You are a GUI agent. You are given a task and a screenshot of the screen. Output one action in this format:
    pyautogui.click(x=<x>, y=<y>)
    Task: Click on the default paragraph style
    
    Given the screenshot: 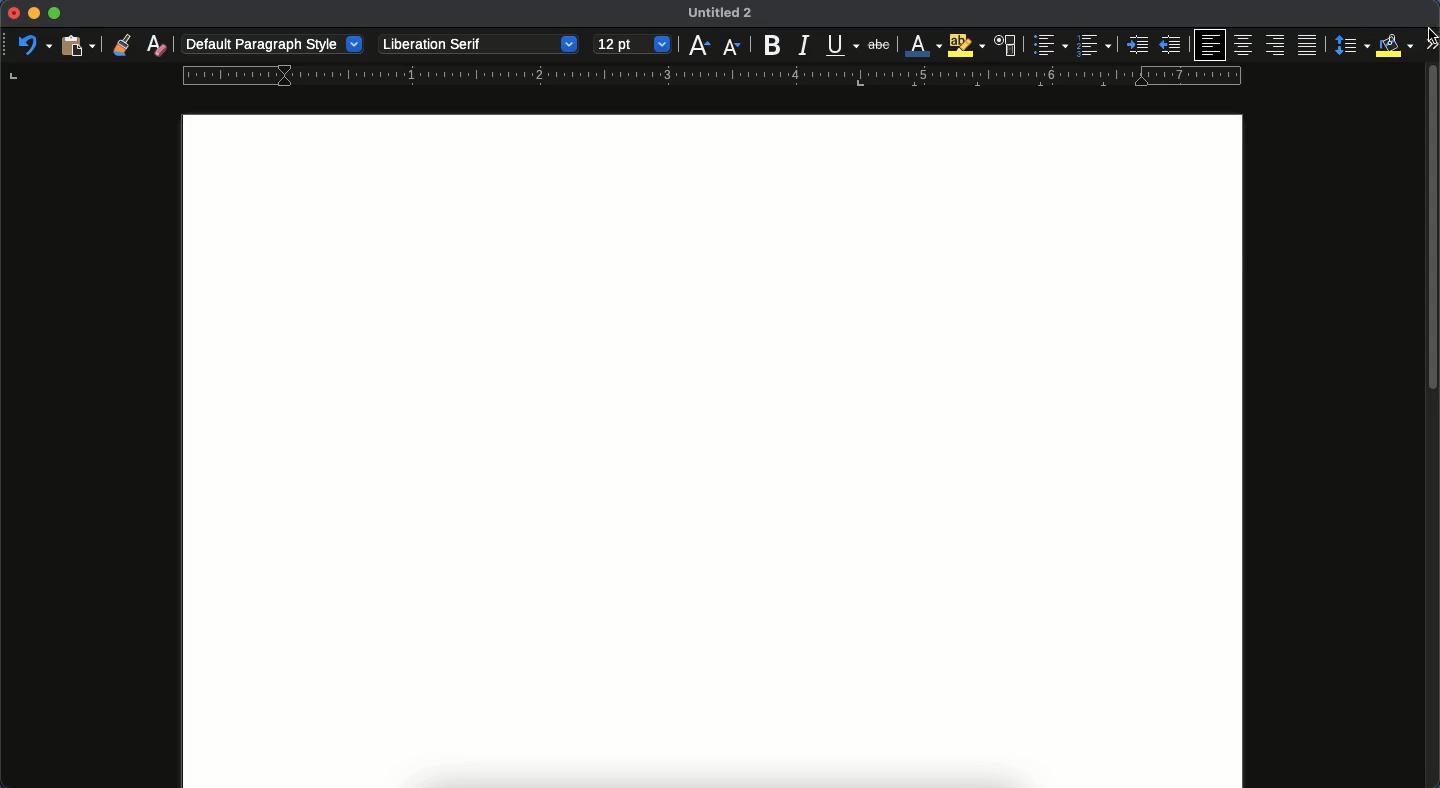 What is the action you would take?
    pyautogui.click(x=273, y=44)
    